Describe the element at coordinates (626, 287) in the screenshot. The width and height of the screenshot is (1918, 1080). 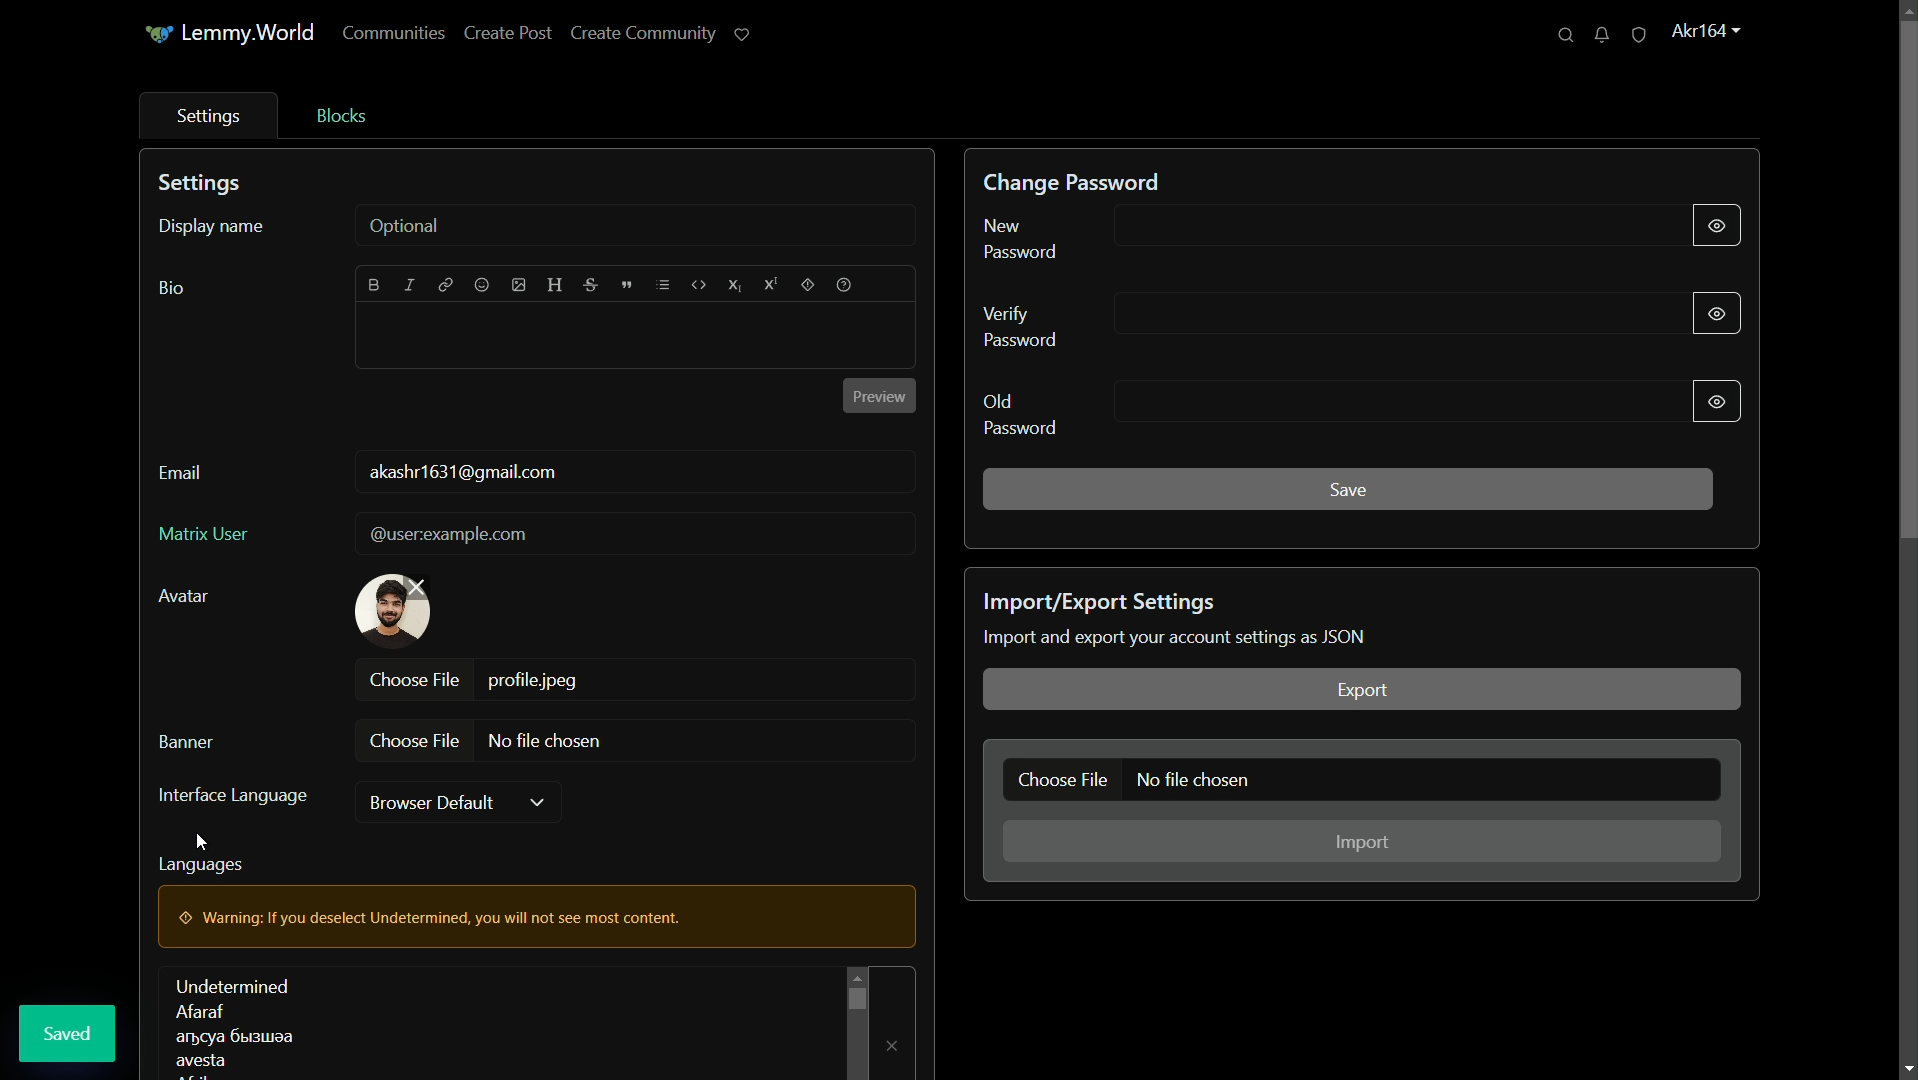
I see `quote` at that location.